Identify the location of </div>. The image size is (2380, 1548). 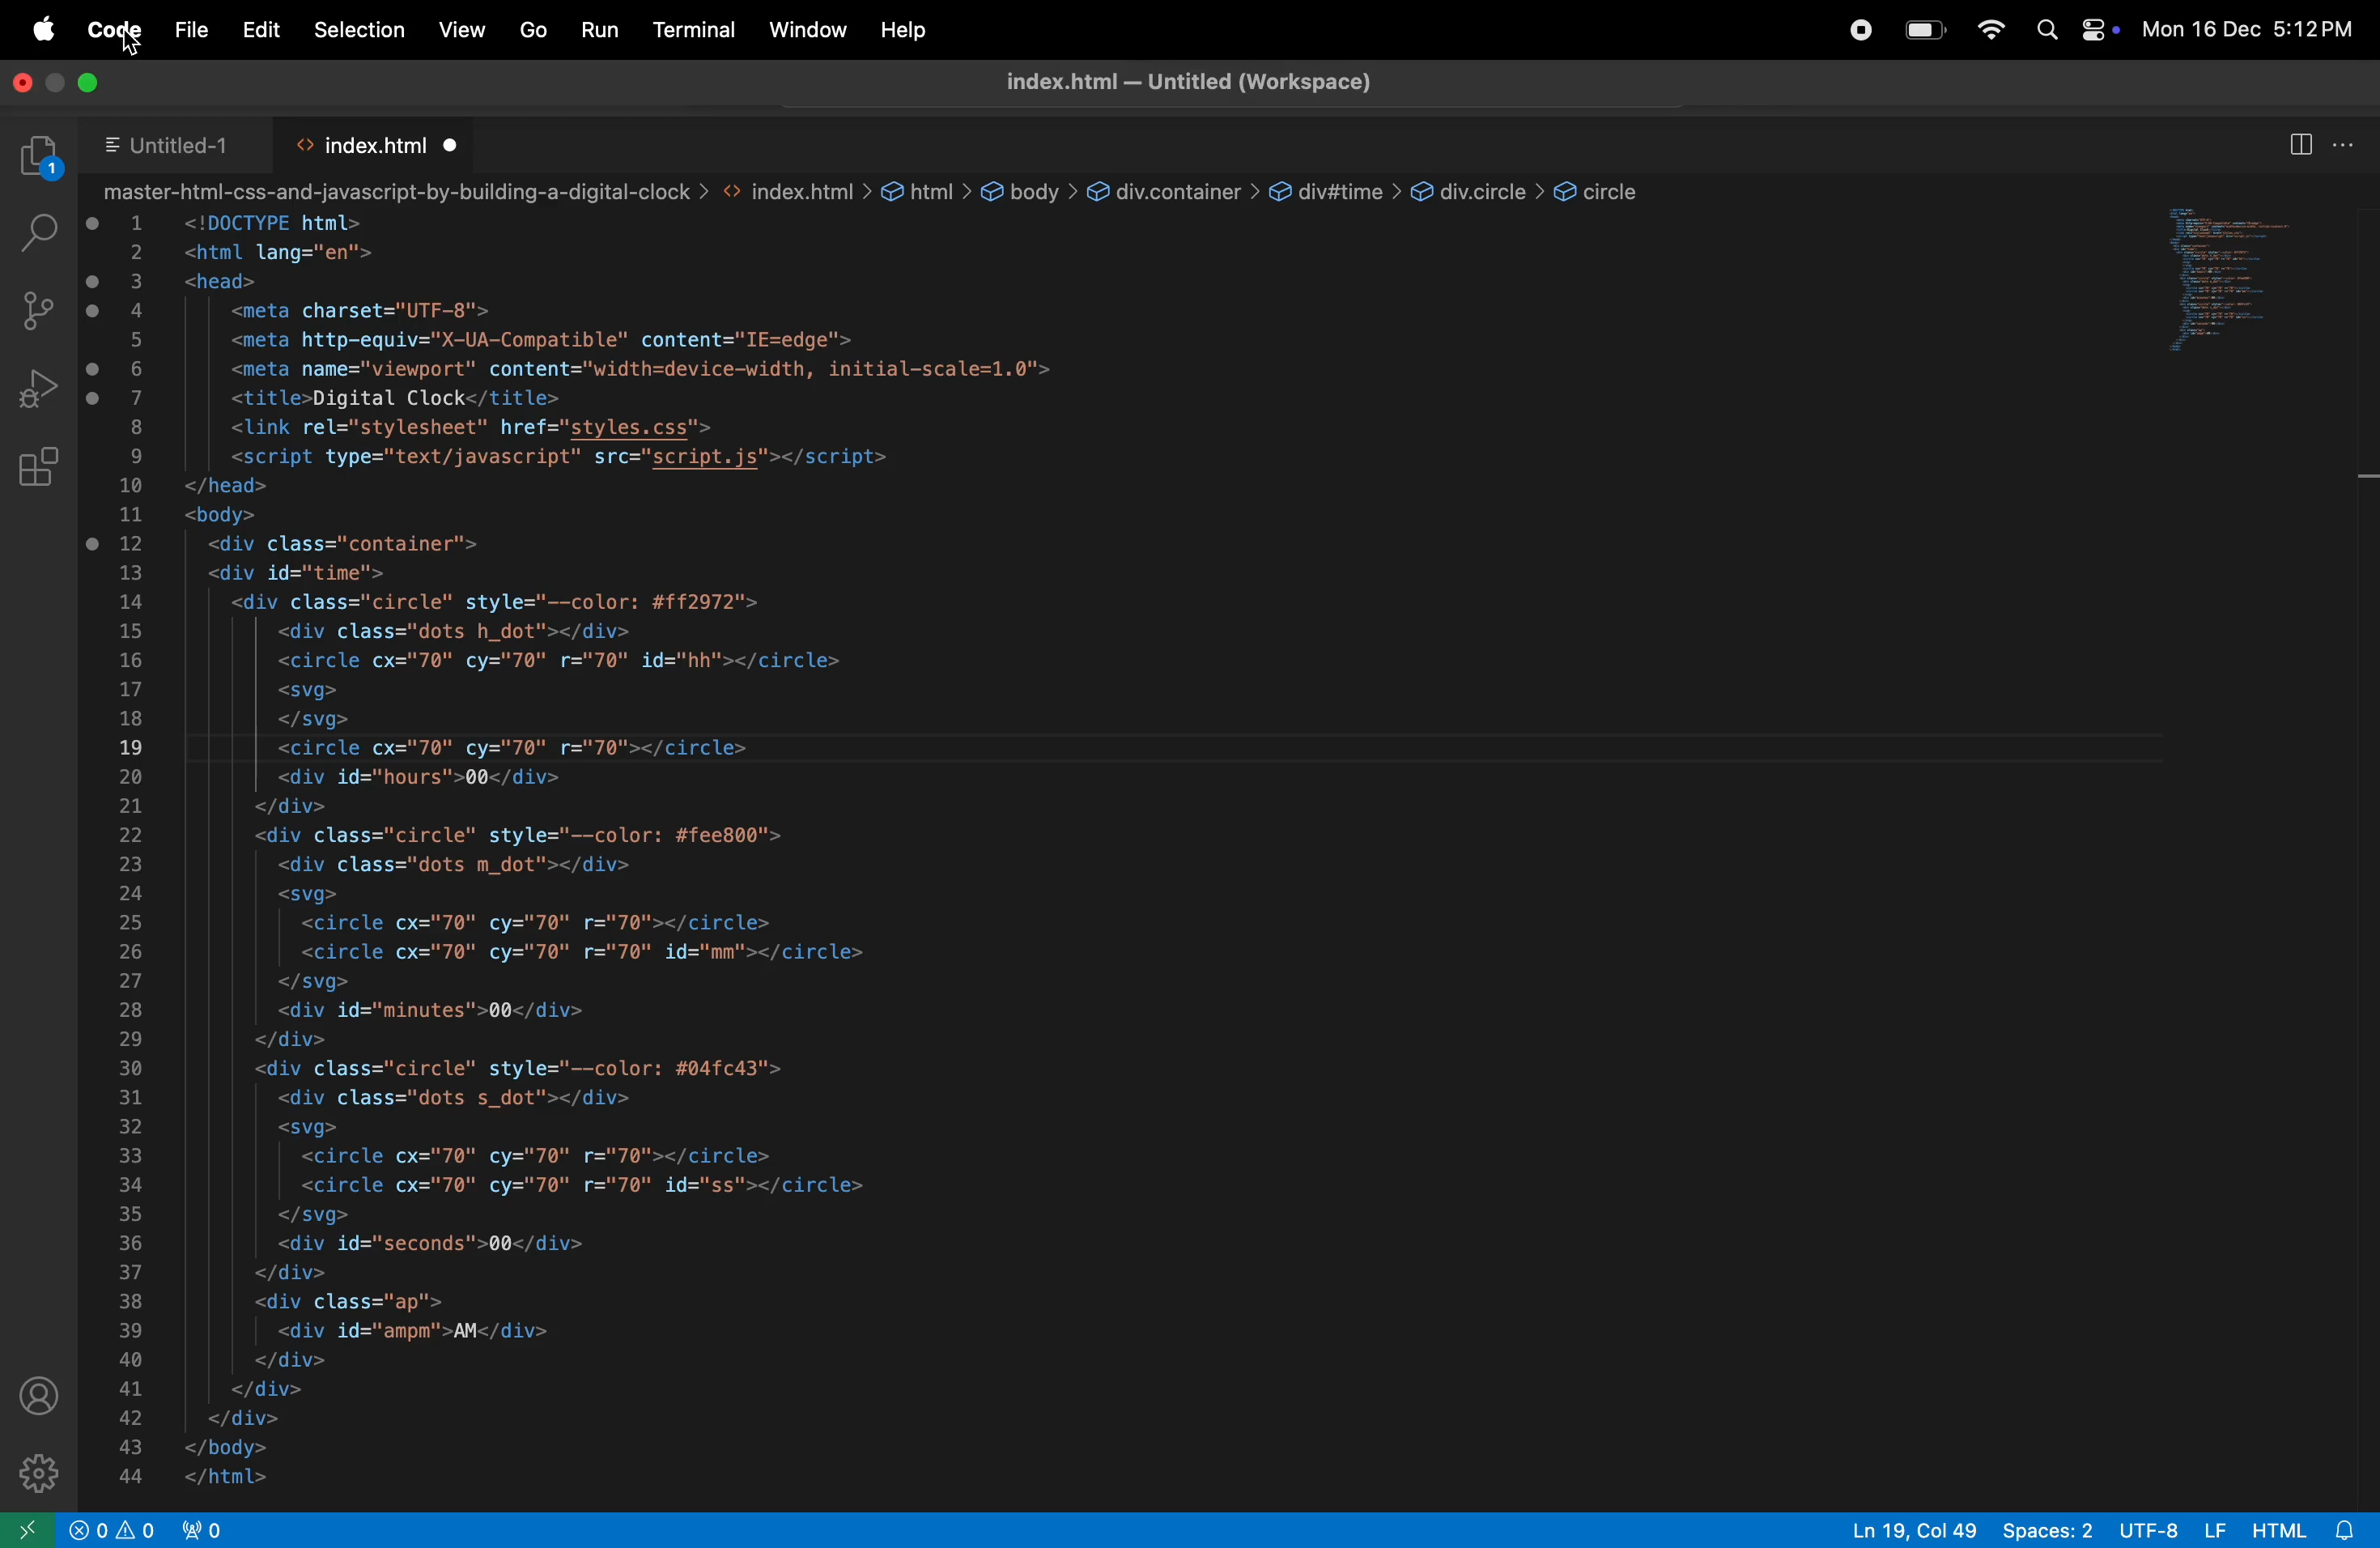
(288, 1361).